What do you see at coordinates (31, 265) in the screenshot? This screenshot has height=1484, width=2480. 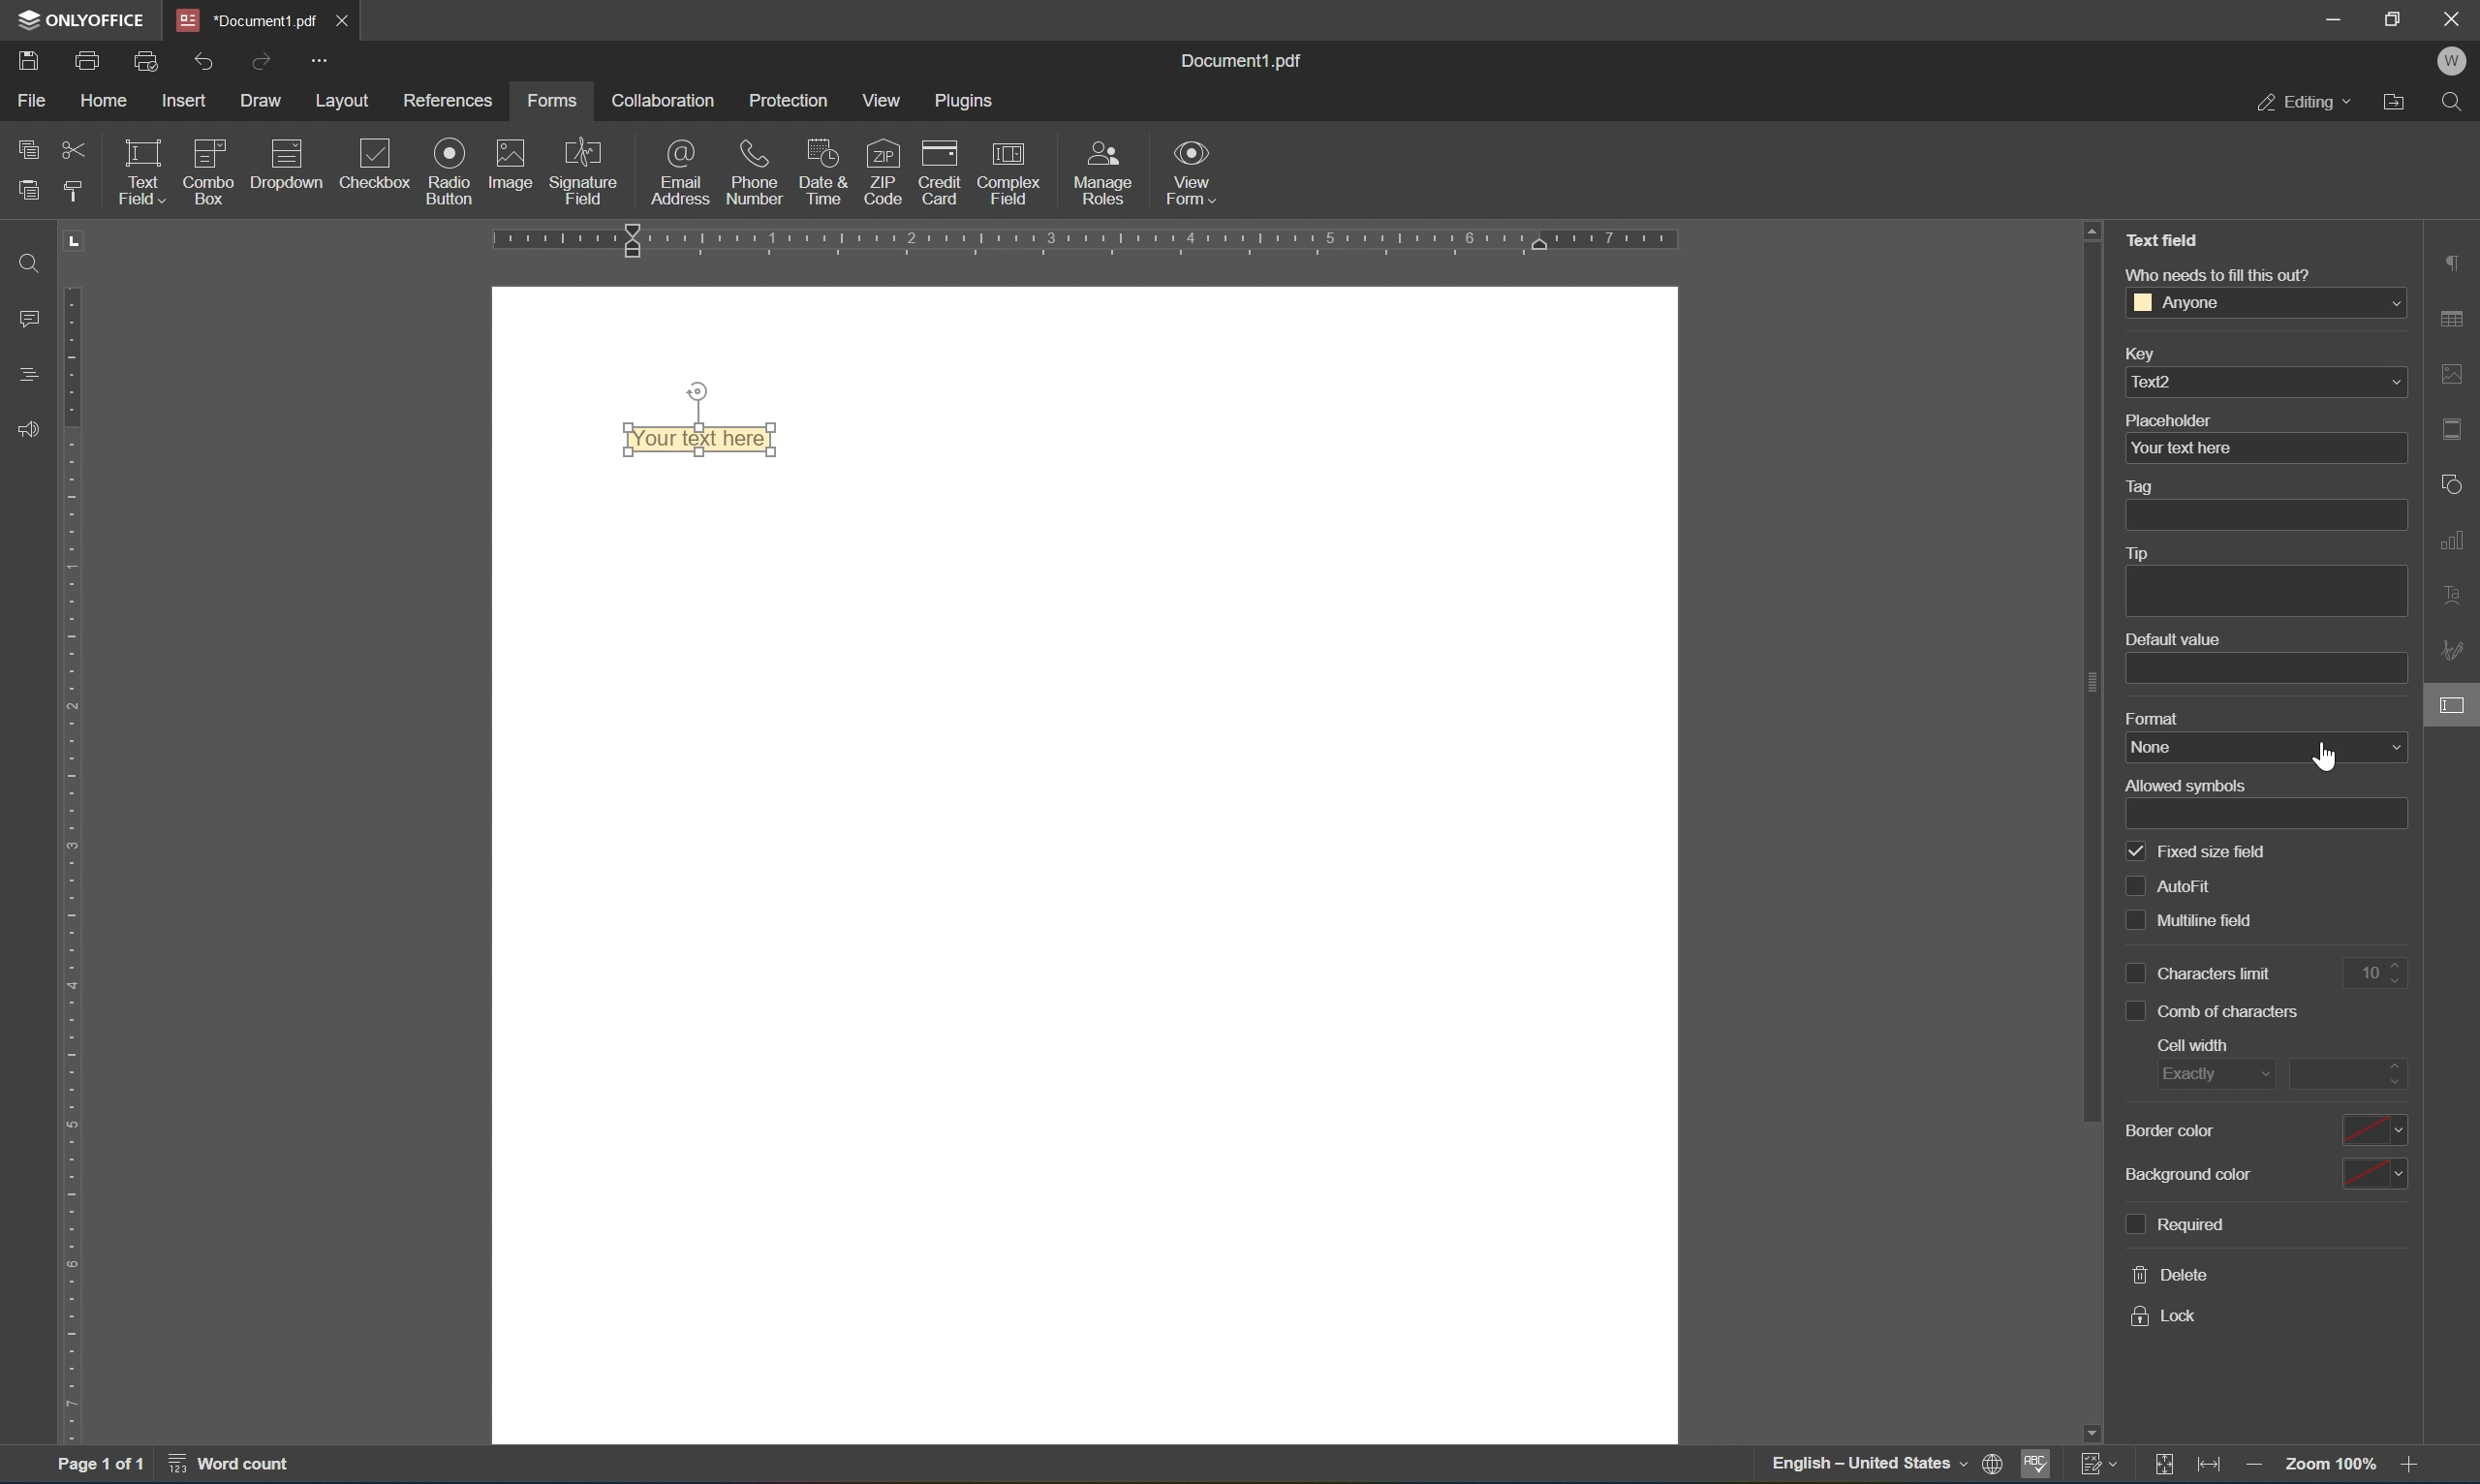 I see `Find` at bounding box center [31, 265].